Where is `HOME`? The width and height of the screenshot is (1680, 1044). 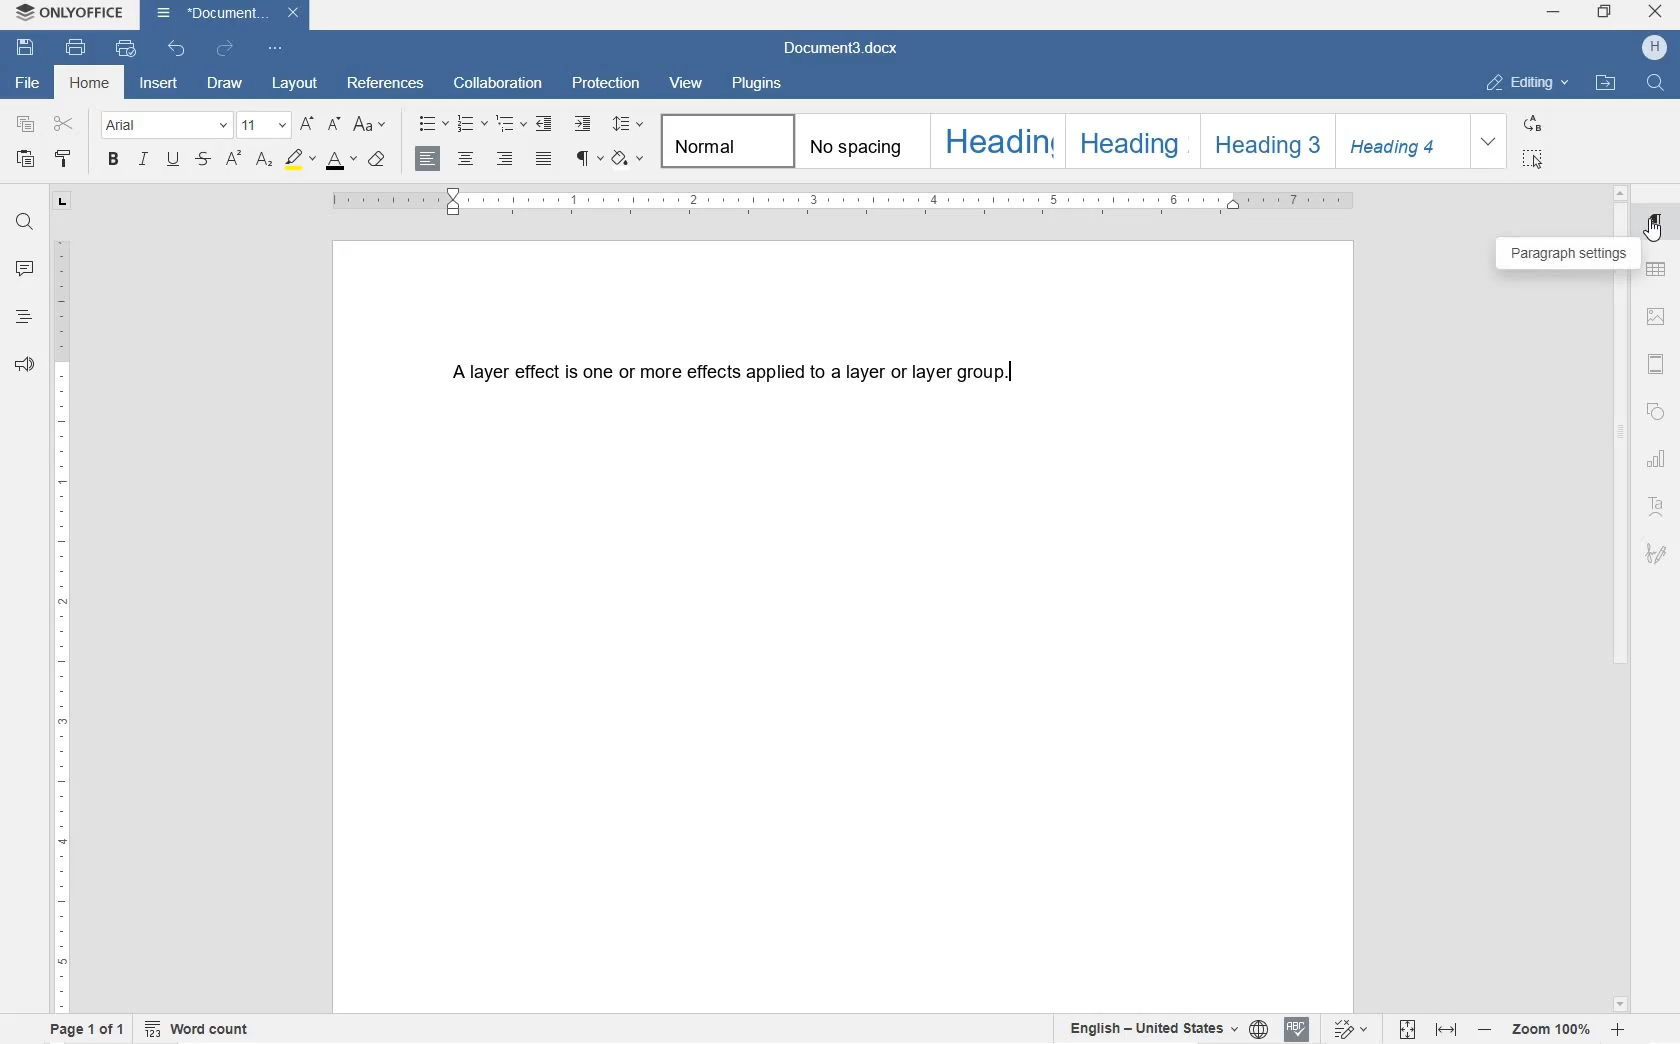 HOME is located at coordinates (93, 83).